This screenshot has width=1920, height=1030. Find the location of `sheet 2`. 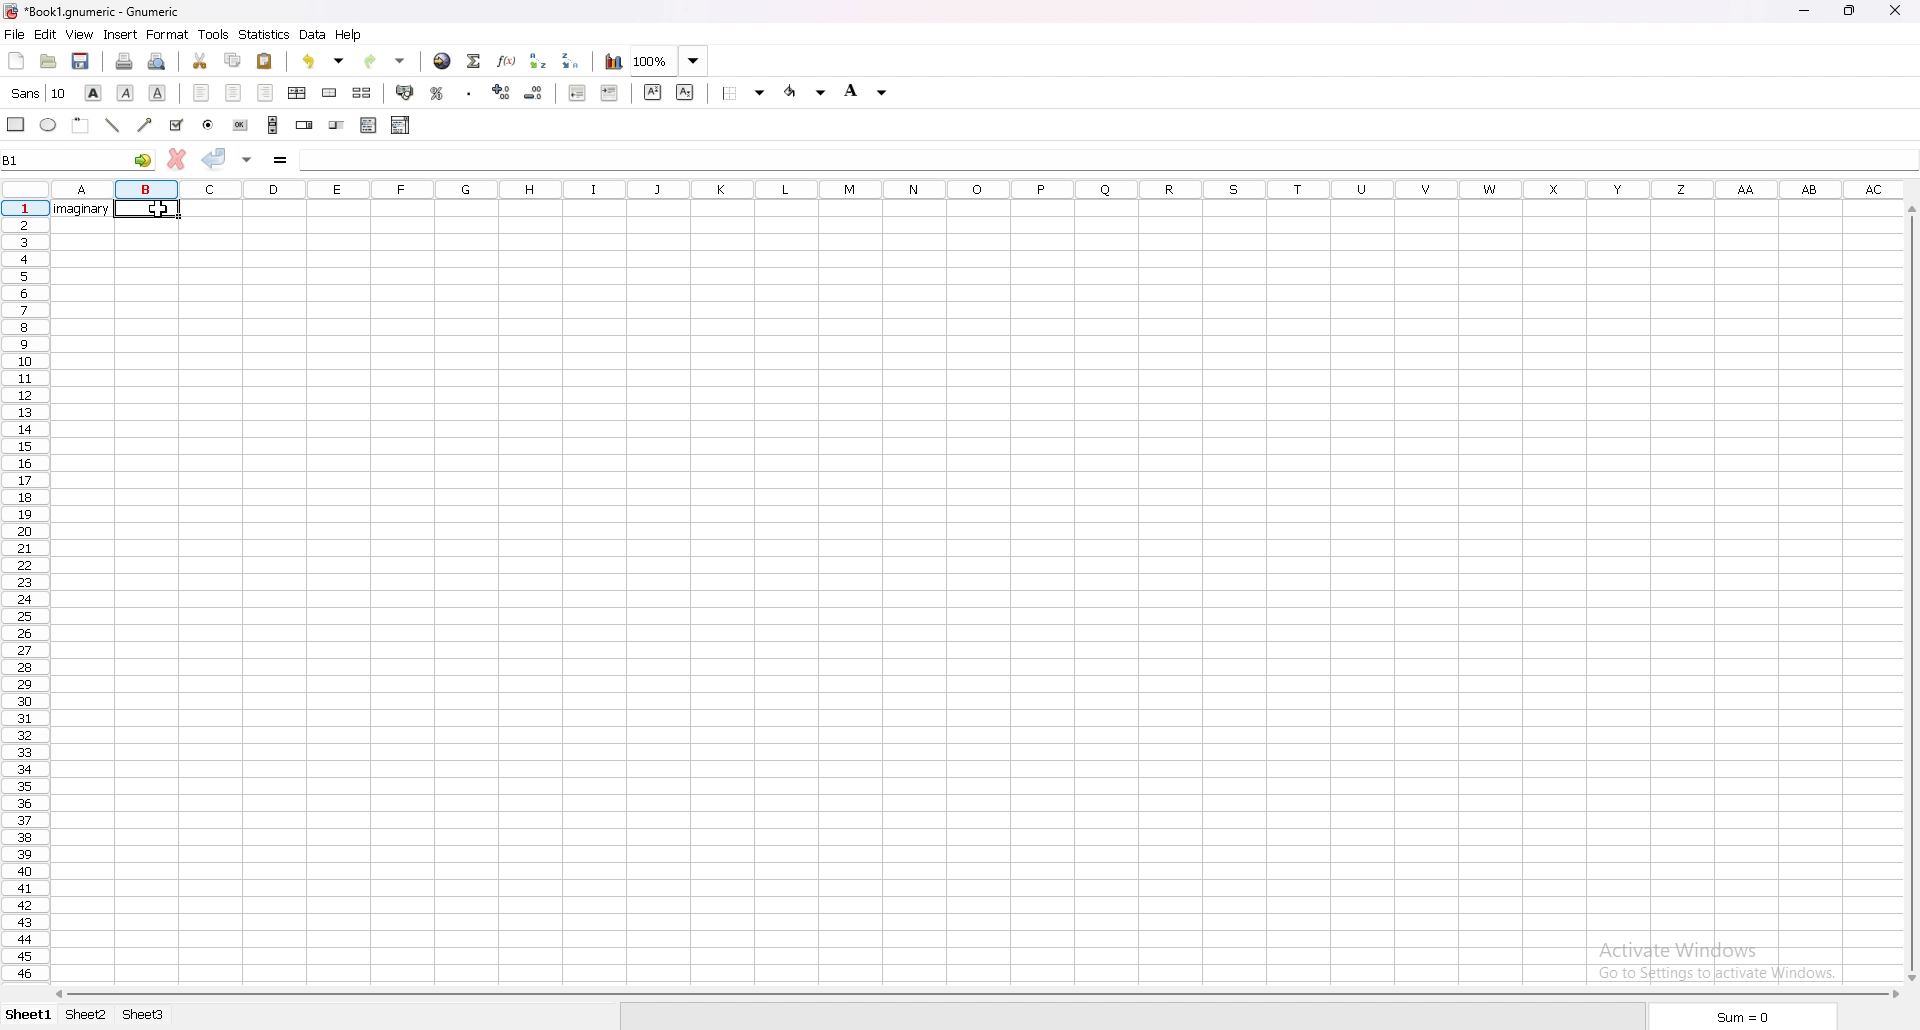

sheet 2 is located at coordinates (86, 1016).